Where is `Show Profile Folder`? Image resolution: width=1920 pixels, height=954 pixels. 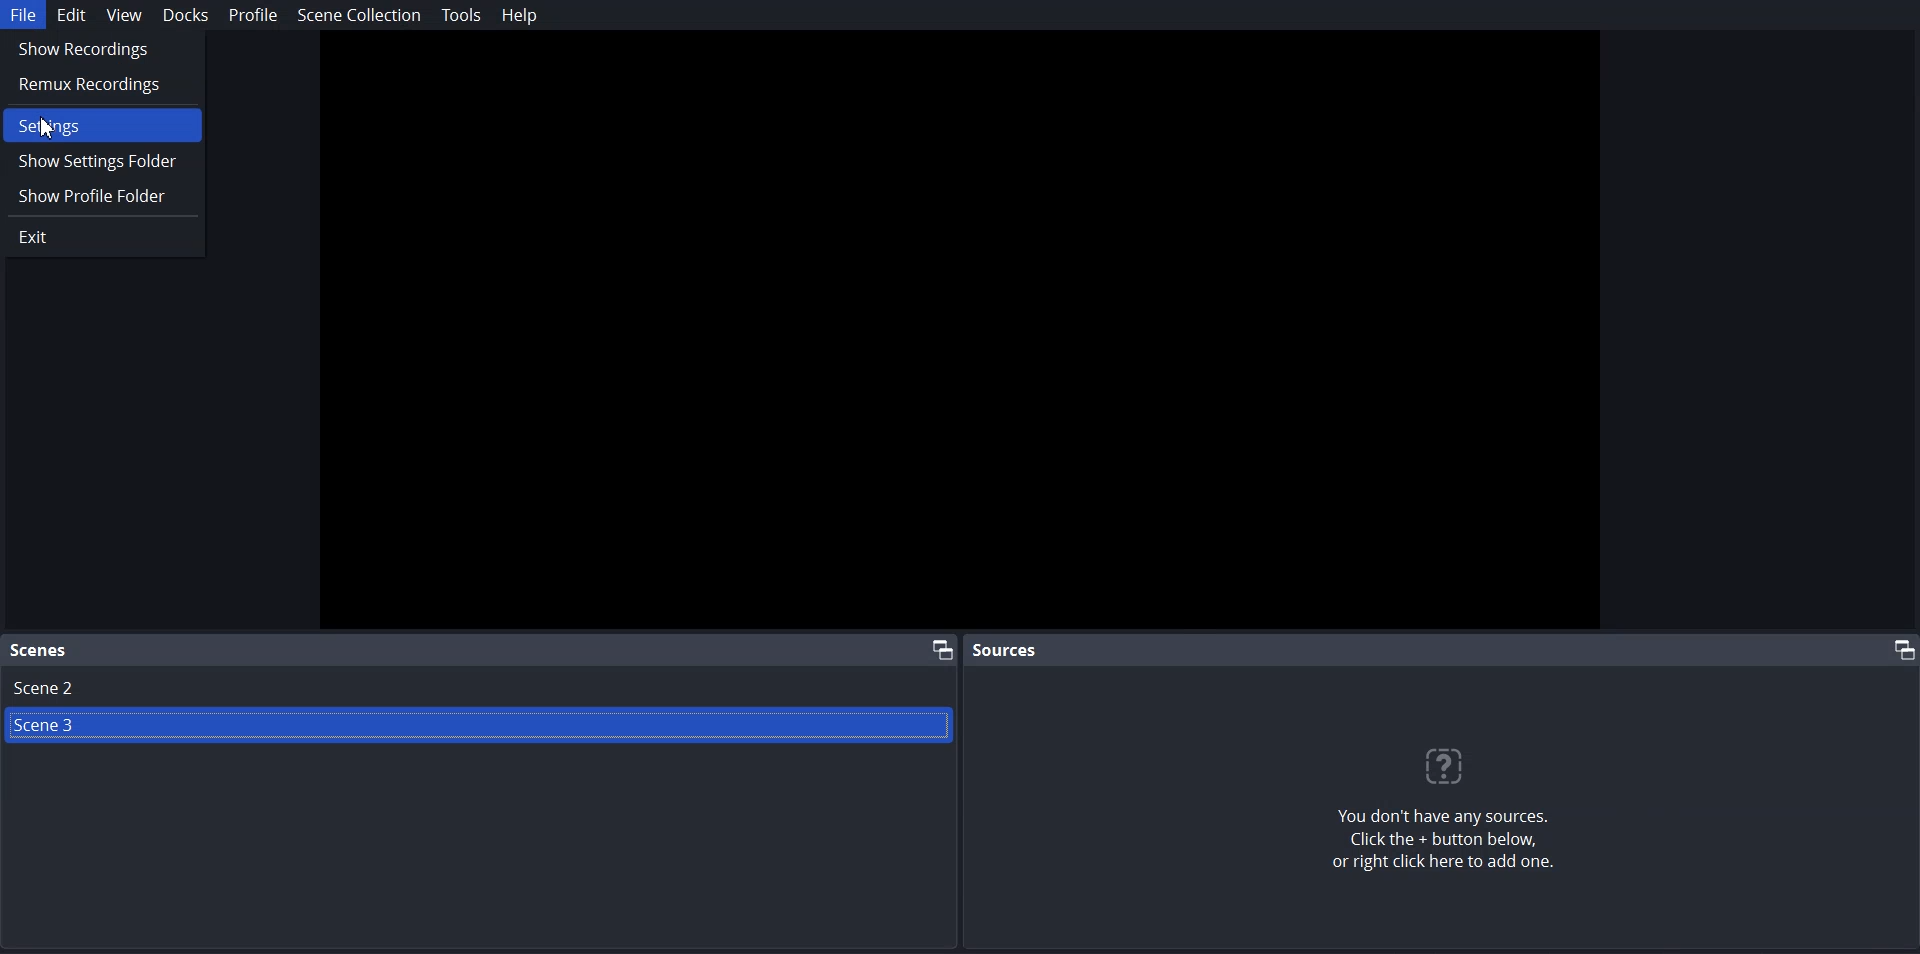
Show Profile Folder is located at coordinates (102, 194).